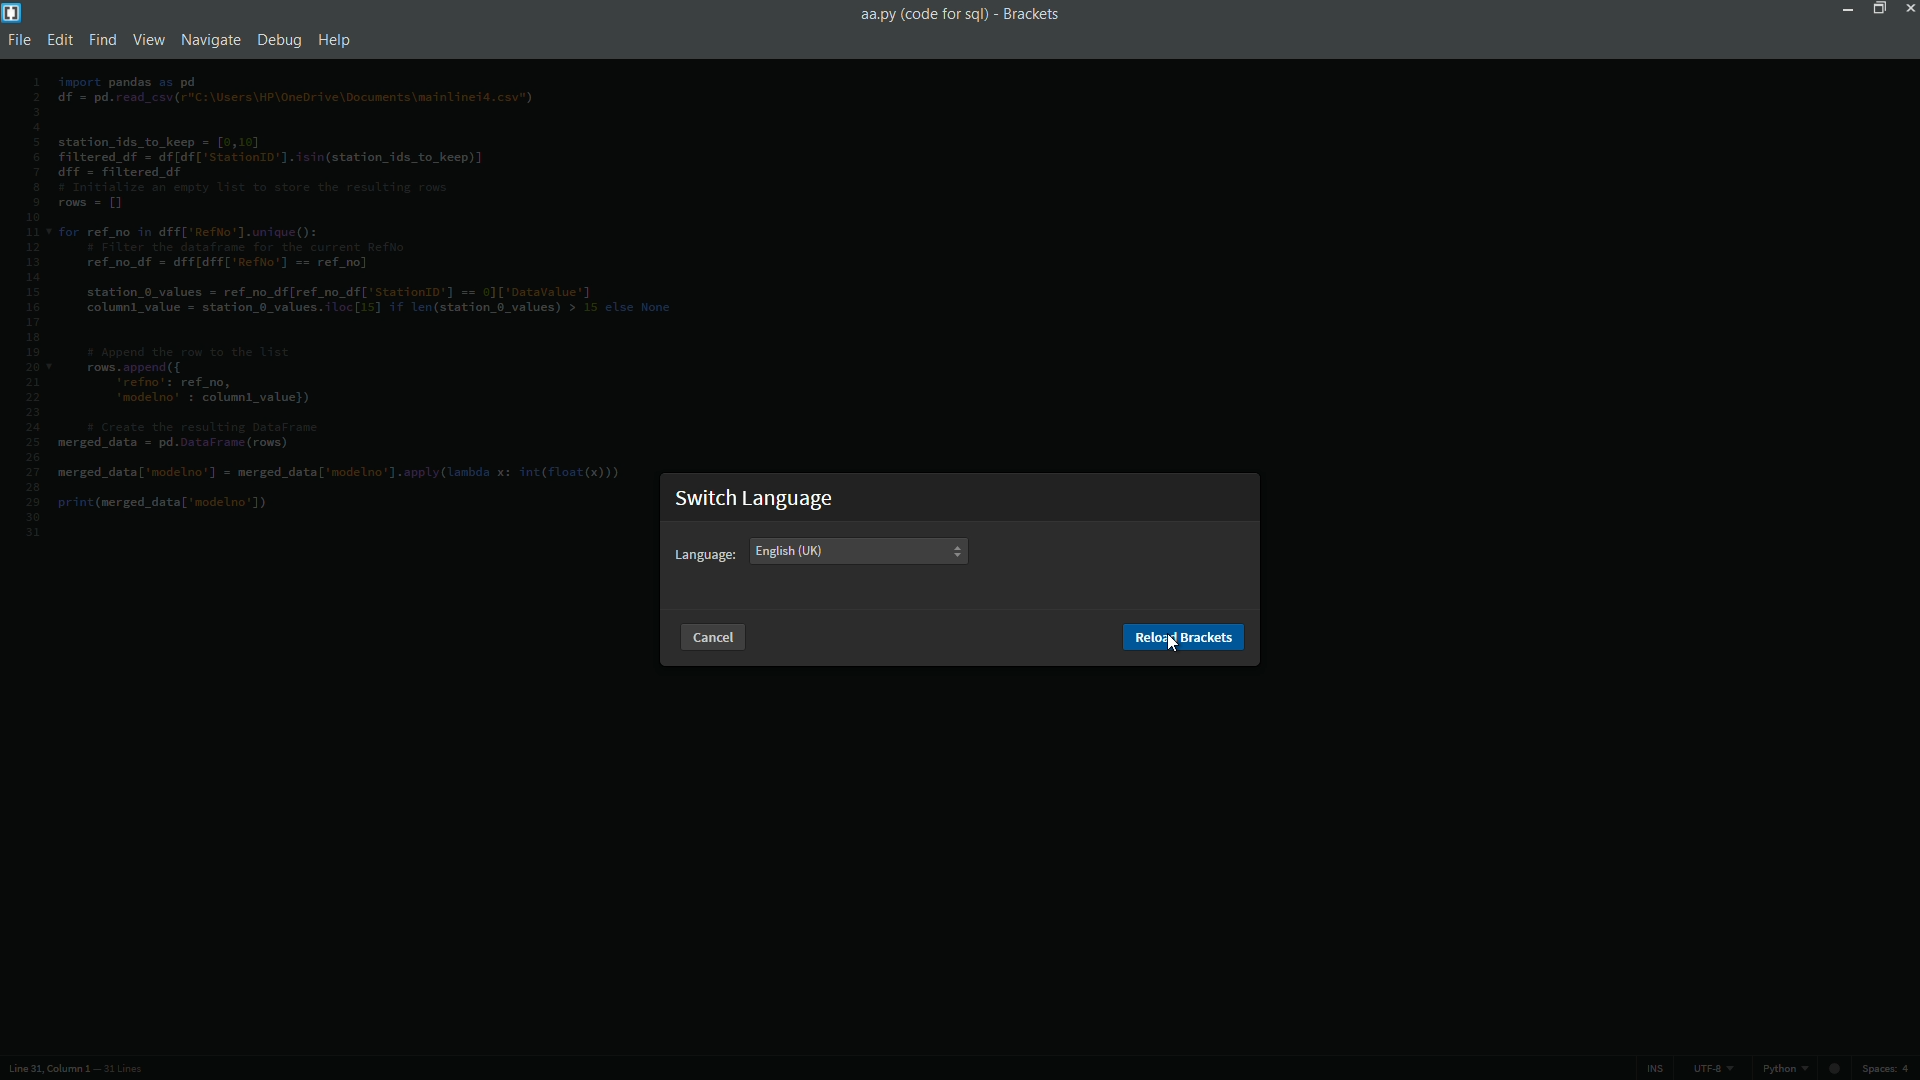 The height and width of the screenshot is (1080, 1920). Describe the element at coordinates (1908, 8) in the screenshot. I see `close app` at that location.